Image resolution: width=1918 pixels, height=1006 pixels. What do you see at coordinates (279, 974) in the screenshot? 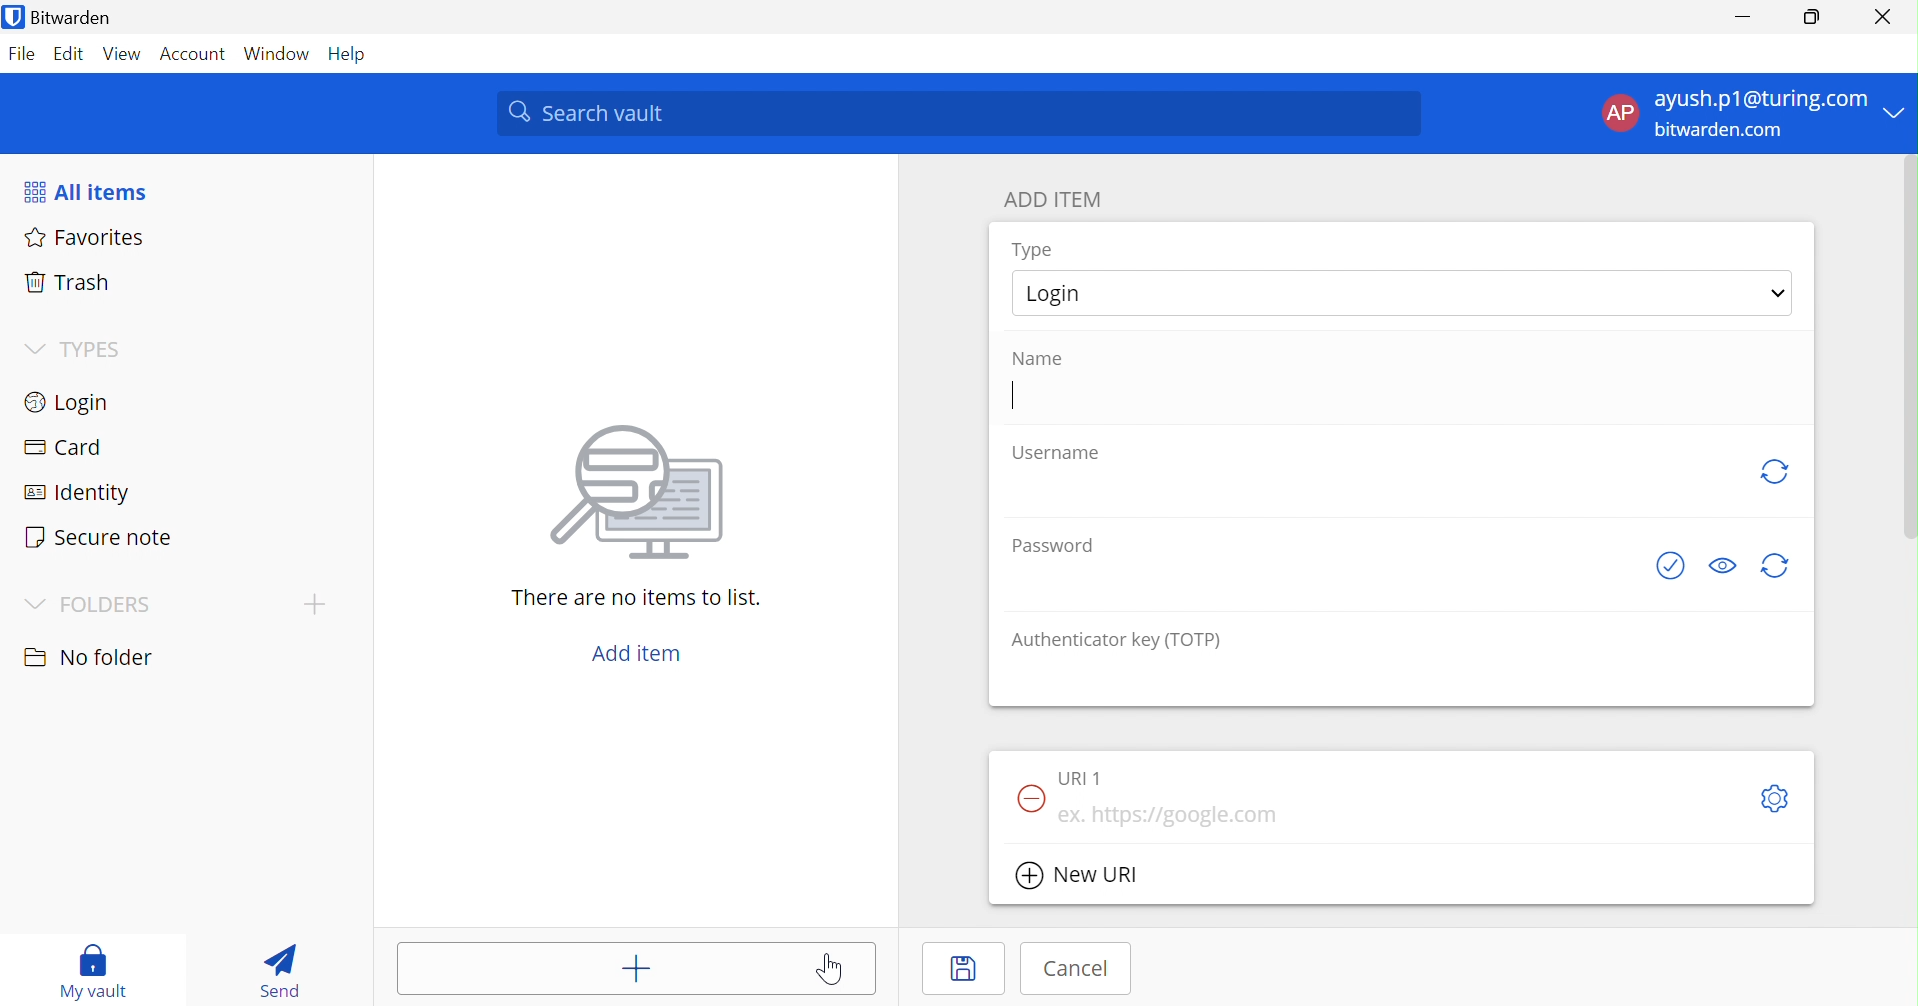
I see `Send` at bounding box center [279, 974].